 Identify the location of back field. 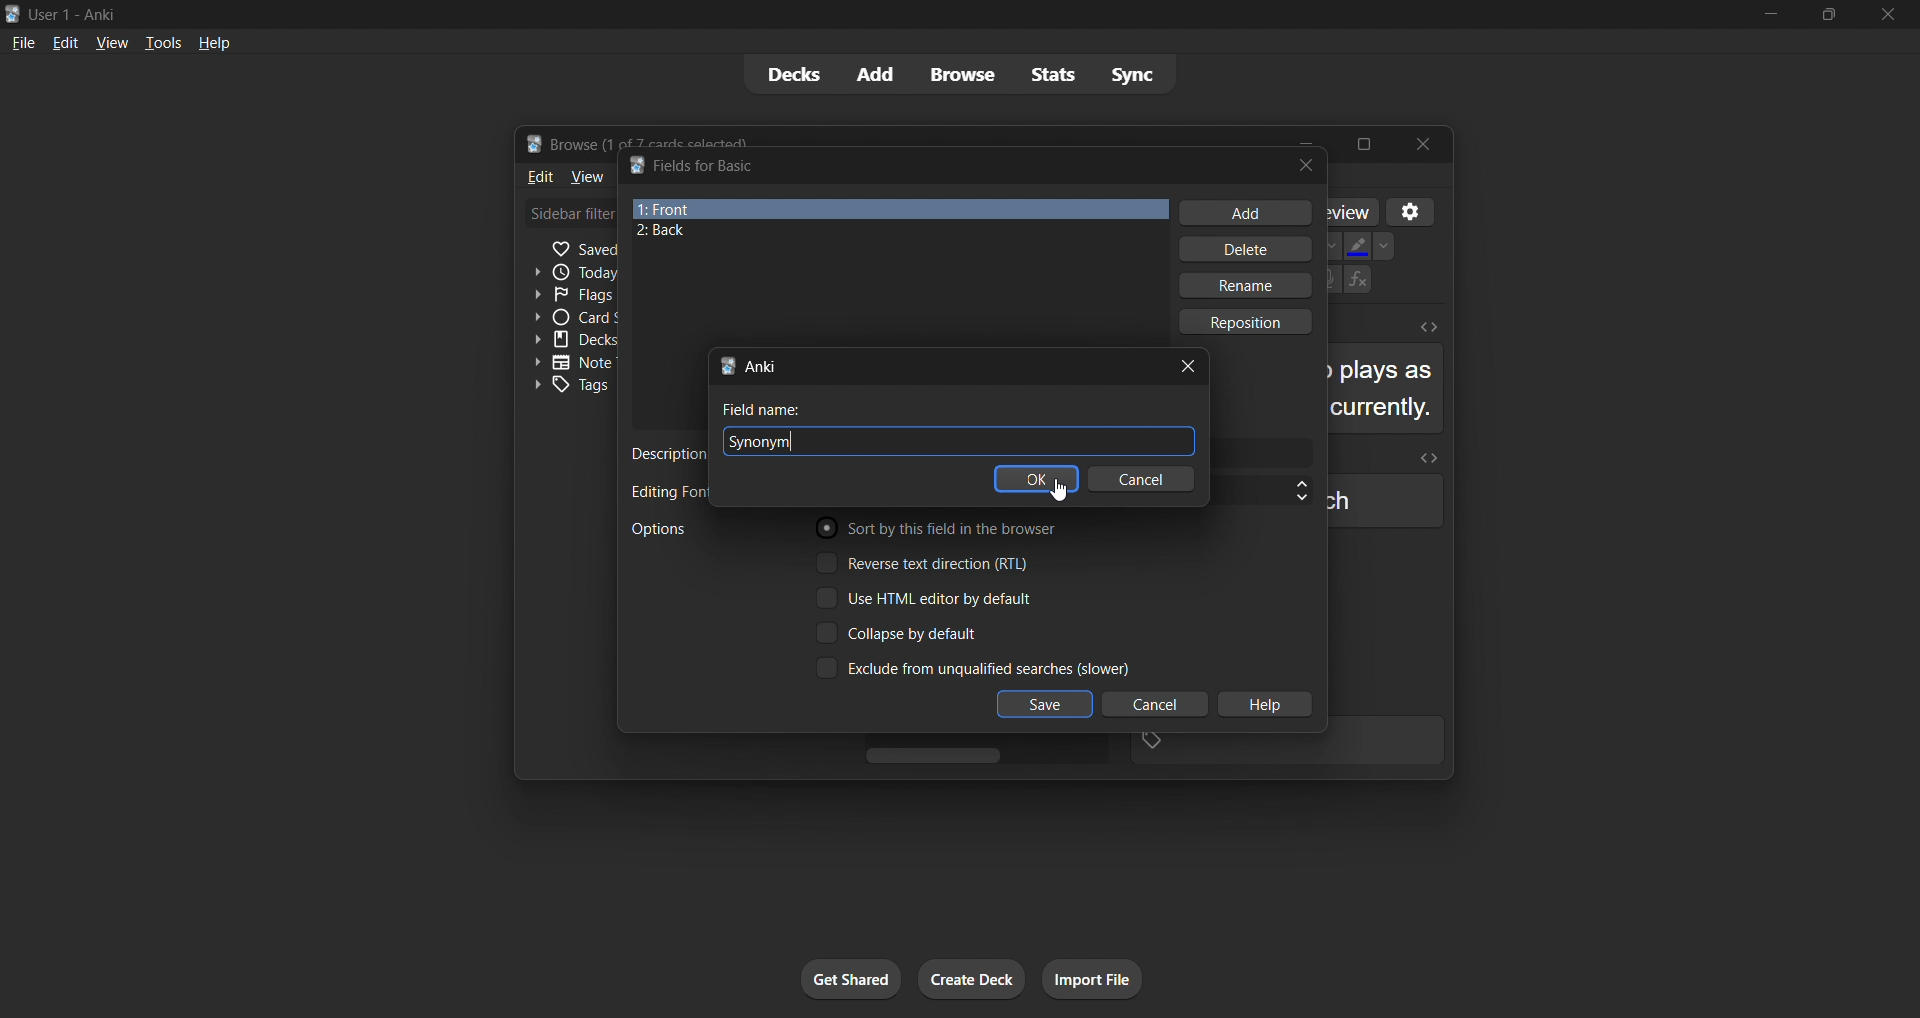
(888, 233).